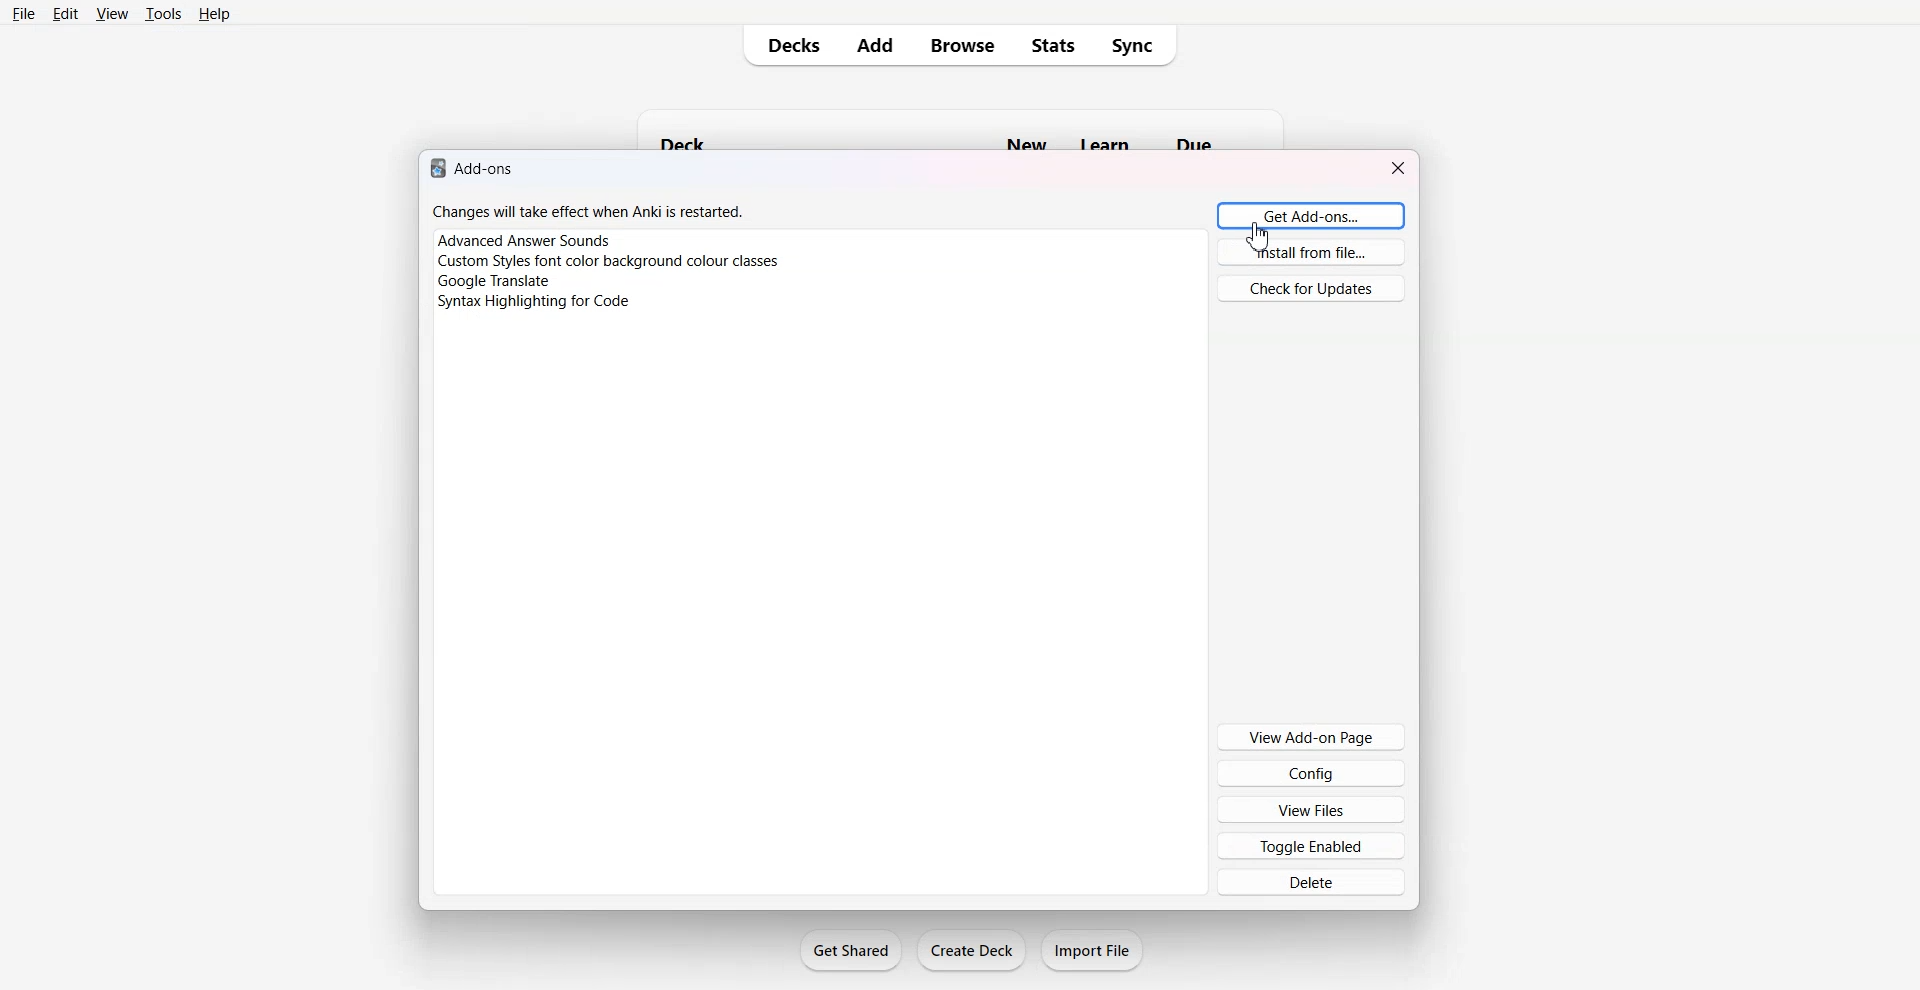 Image resolution: width=1920 pixels, height=990 pixels. What do you see at coordinates (111, 14) in the screenshot?
I see `View` at bounding box center [111, 14].